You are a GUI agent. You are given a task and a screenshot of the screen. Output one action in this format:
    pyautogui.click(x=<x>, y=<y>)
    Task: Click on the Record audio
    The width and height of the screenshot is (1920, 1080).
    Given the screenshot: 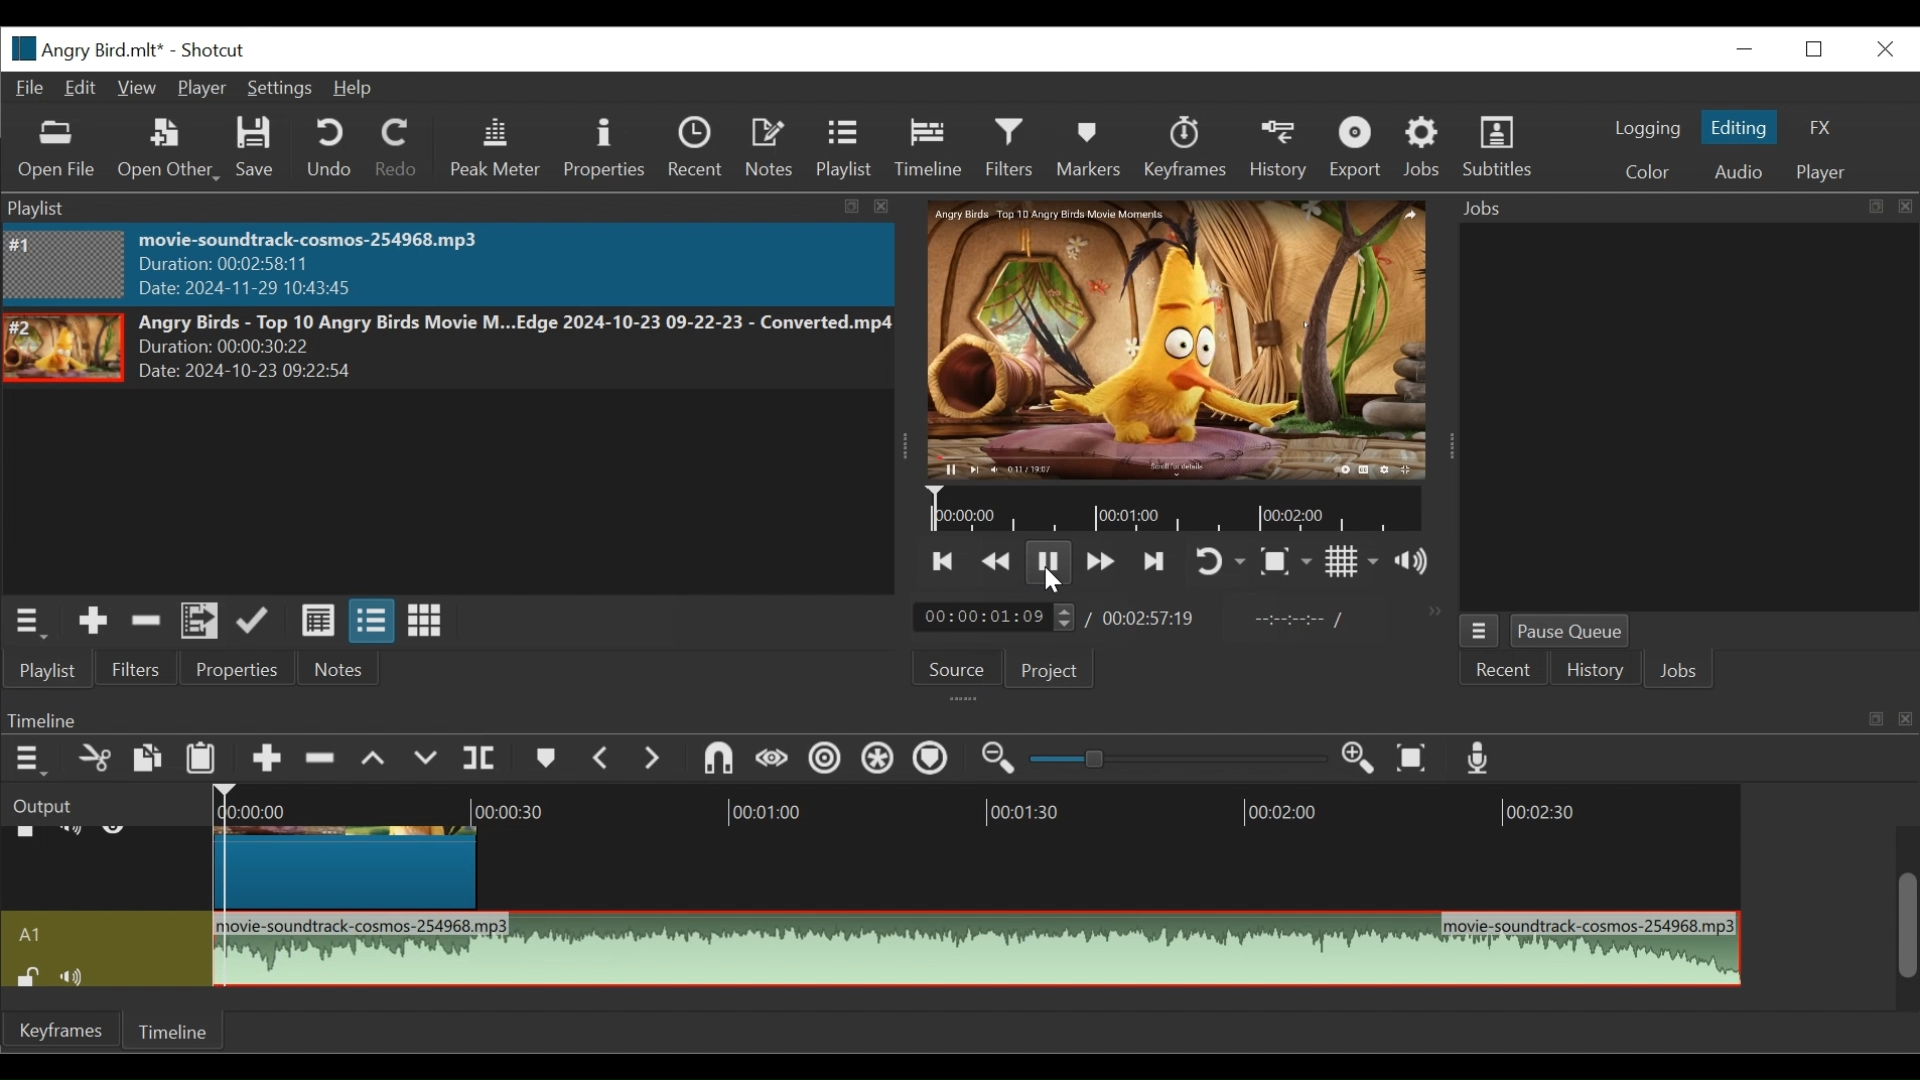 What is the action you would take?
    pyautogui.click(x=1480, y=759)
    